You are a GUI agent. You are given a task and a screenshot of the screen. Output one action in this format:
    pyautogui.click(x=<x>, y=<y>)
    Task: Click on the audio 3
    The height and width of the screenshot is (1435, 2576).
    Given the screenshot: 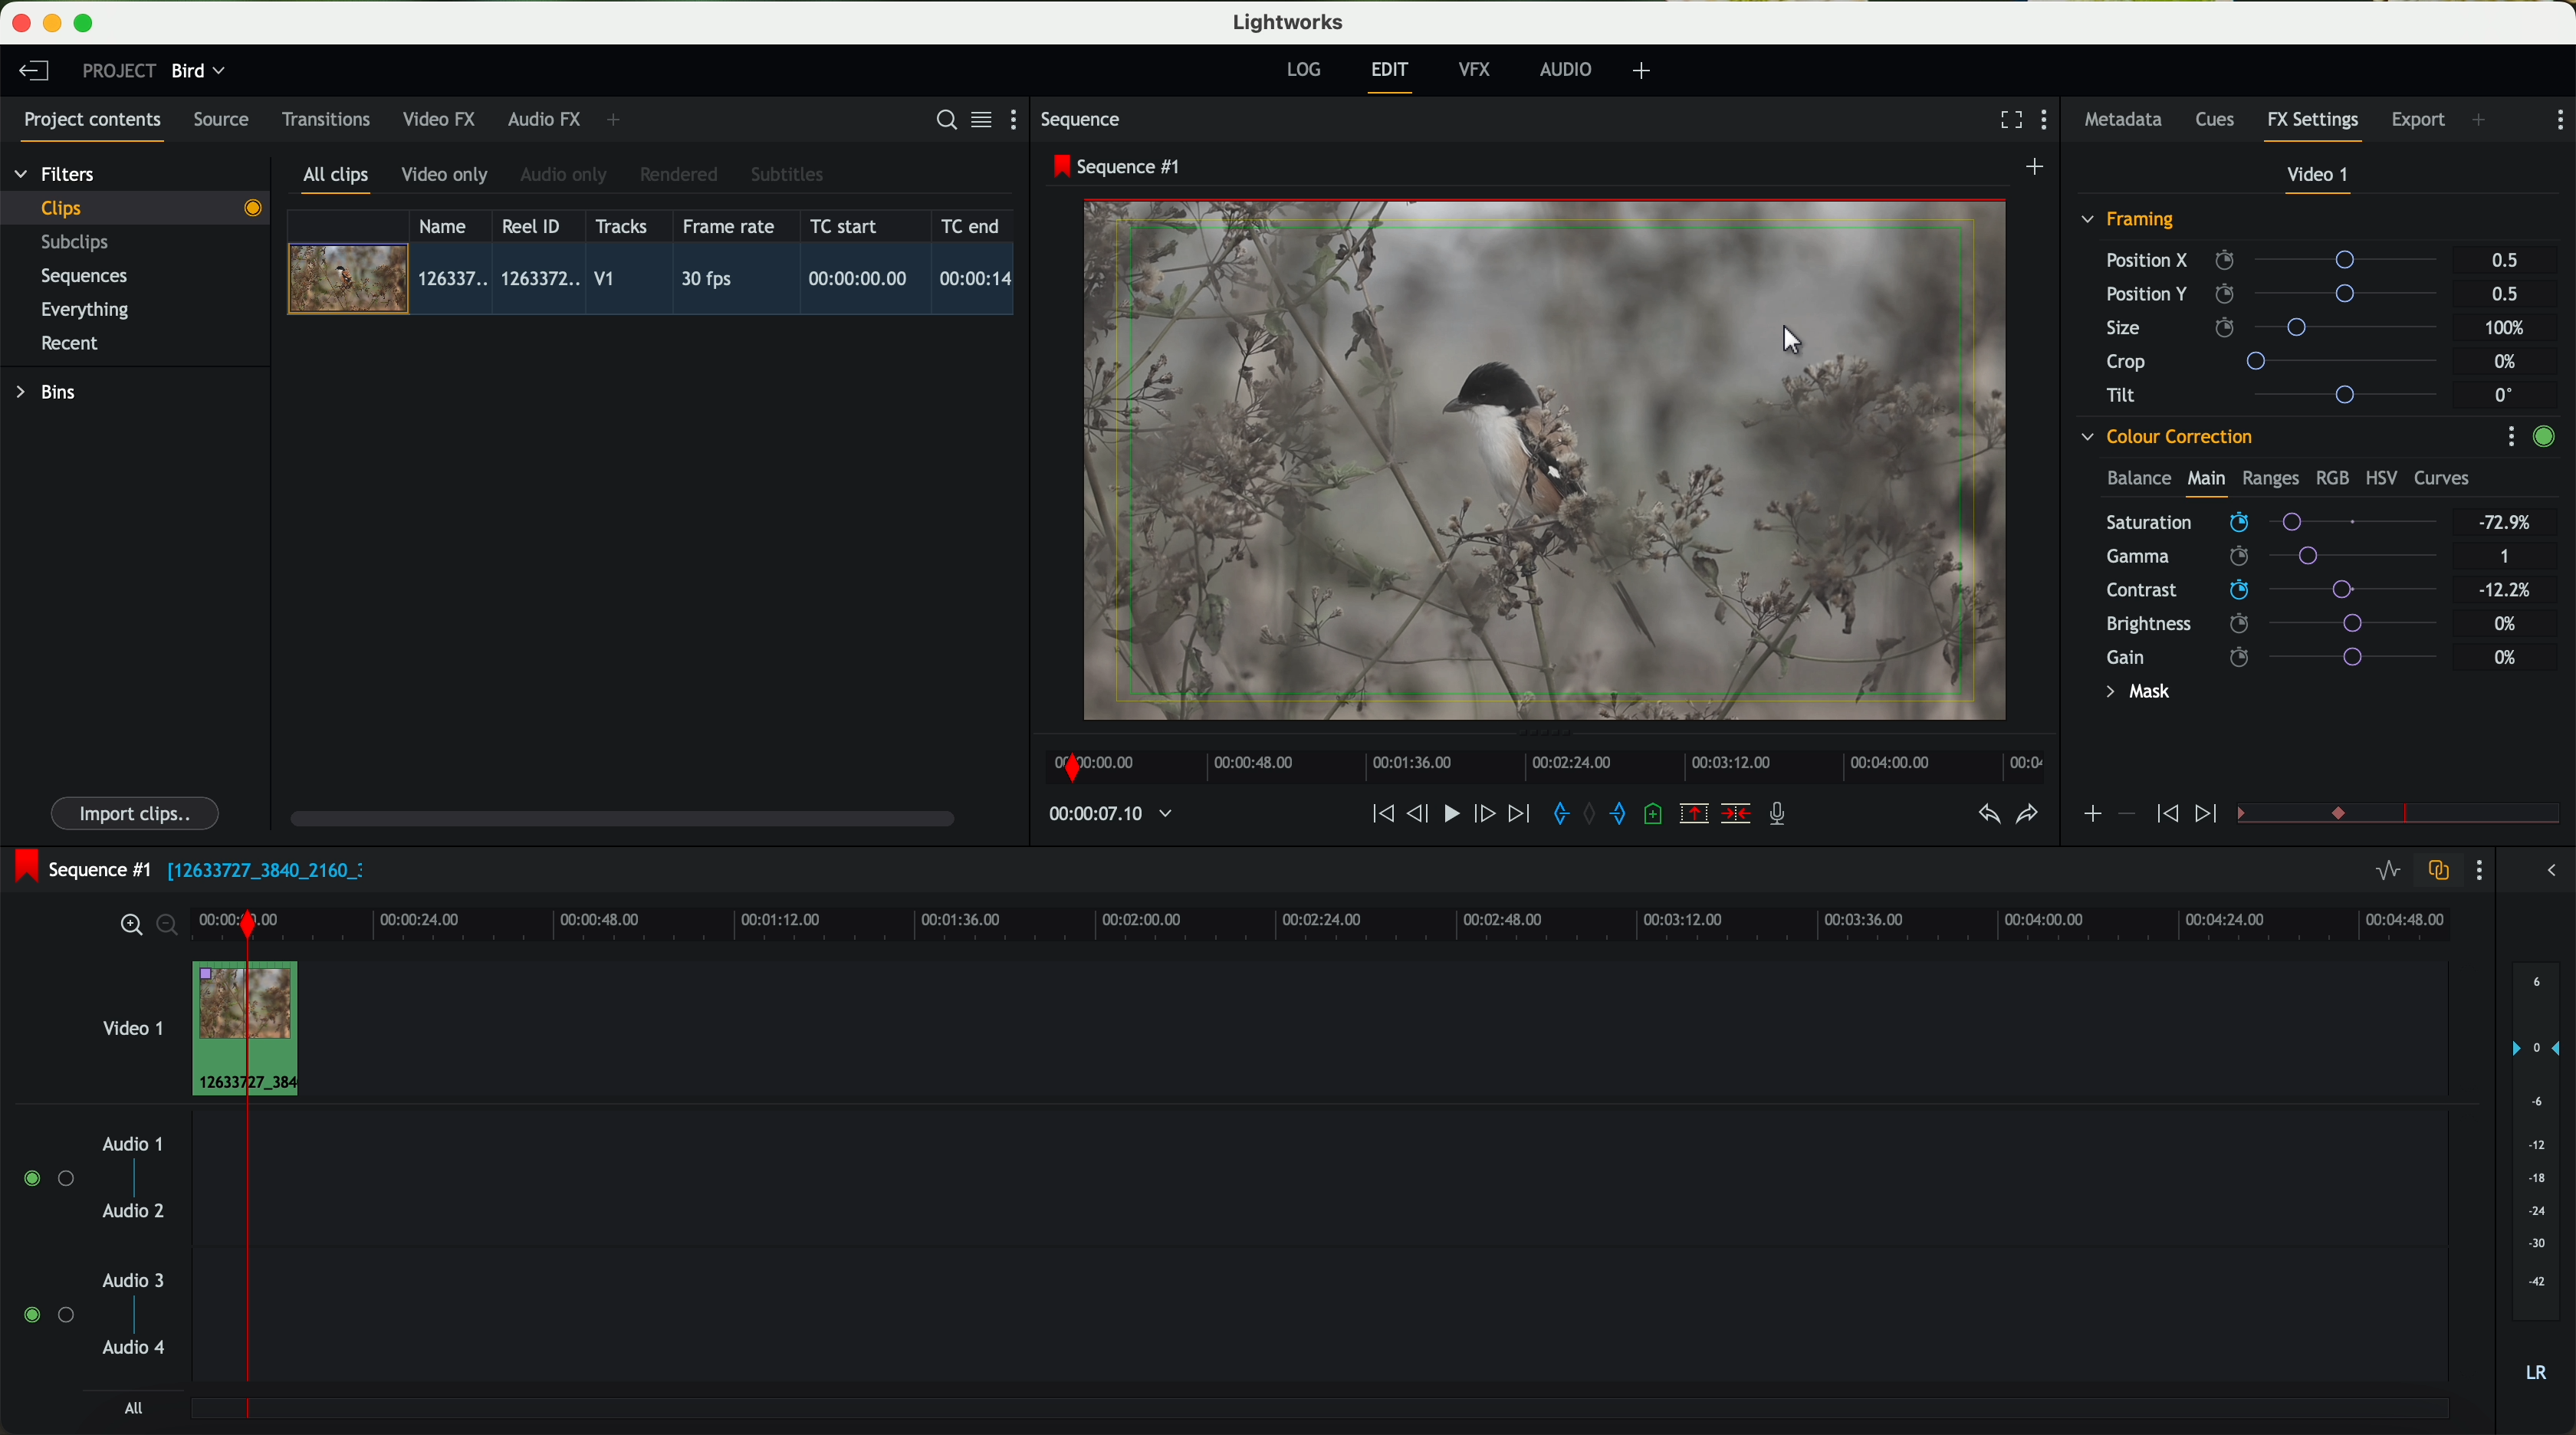 What is the action you would take?
    pyautogui.click(x=124, y=1279)
    